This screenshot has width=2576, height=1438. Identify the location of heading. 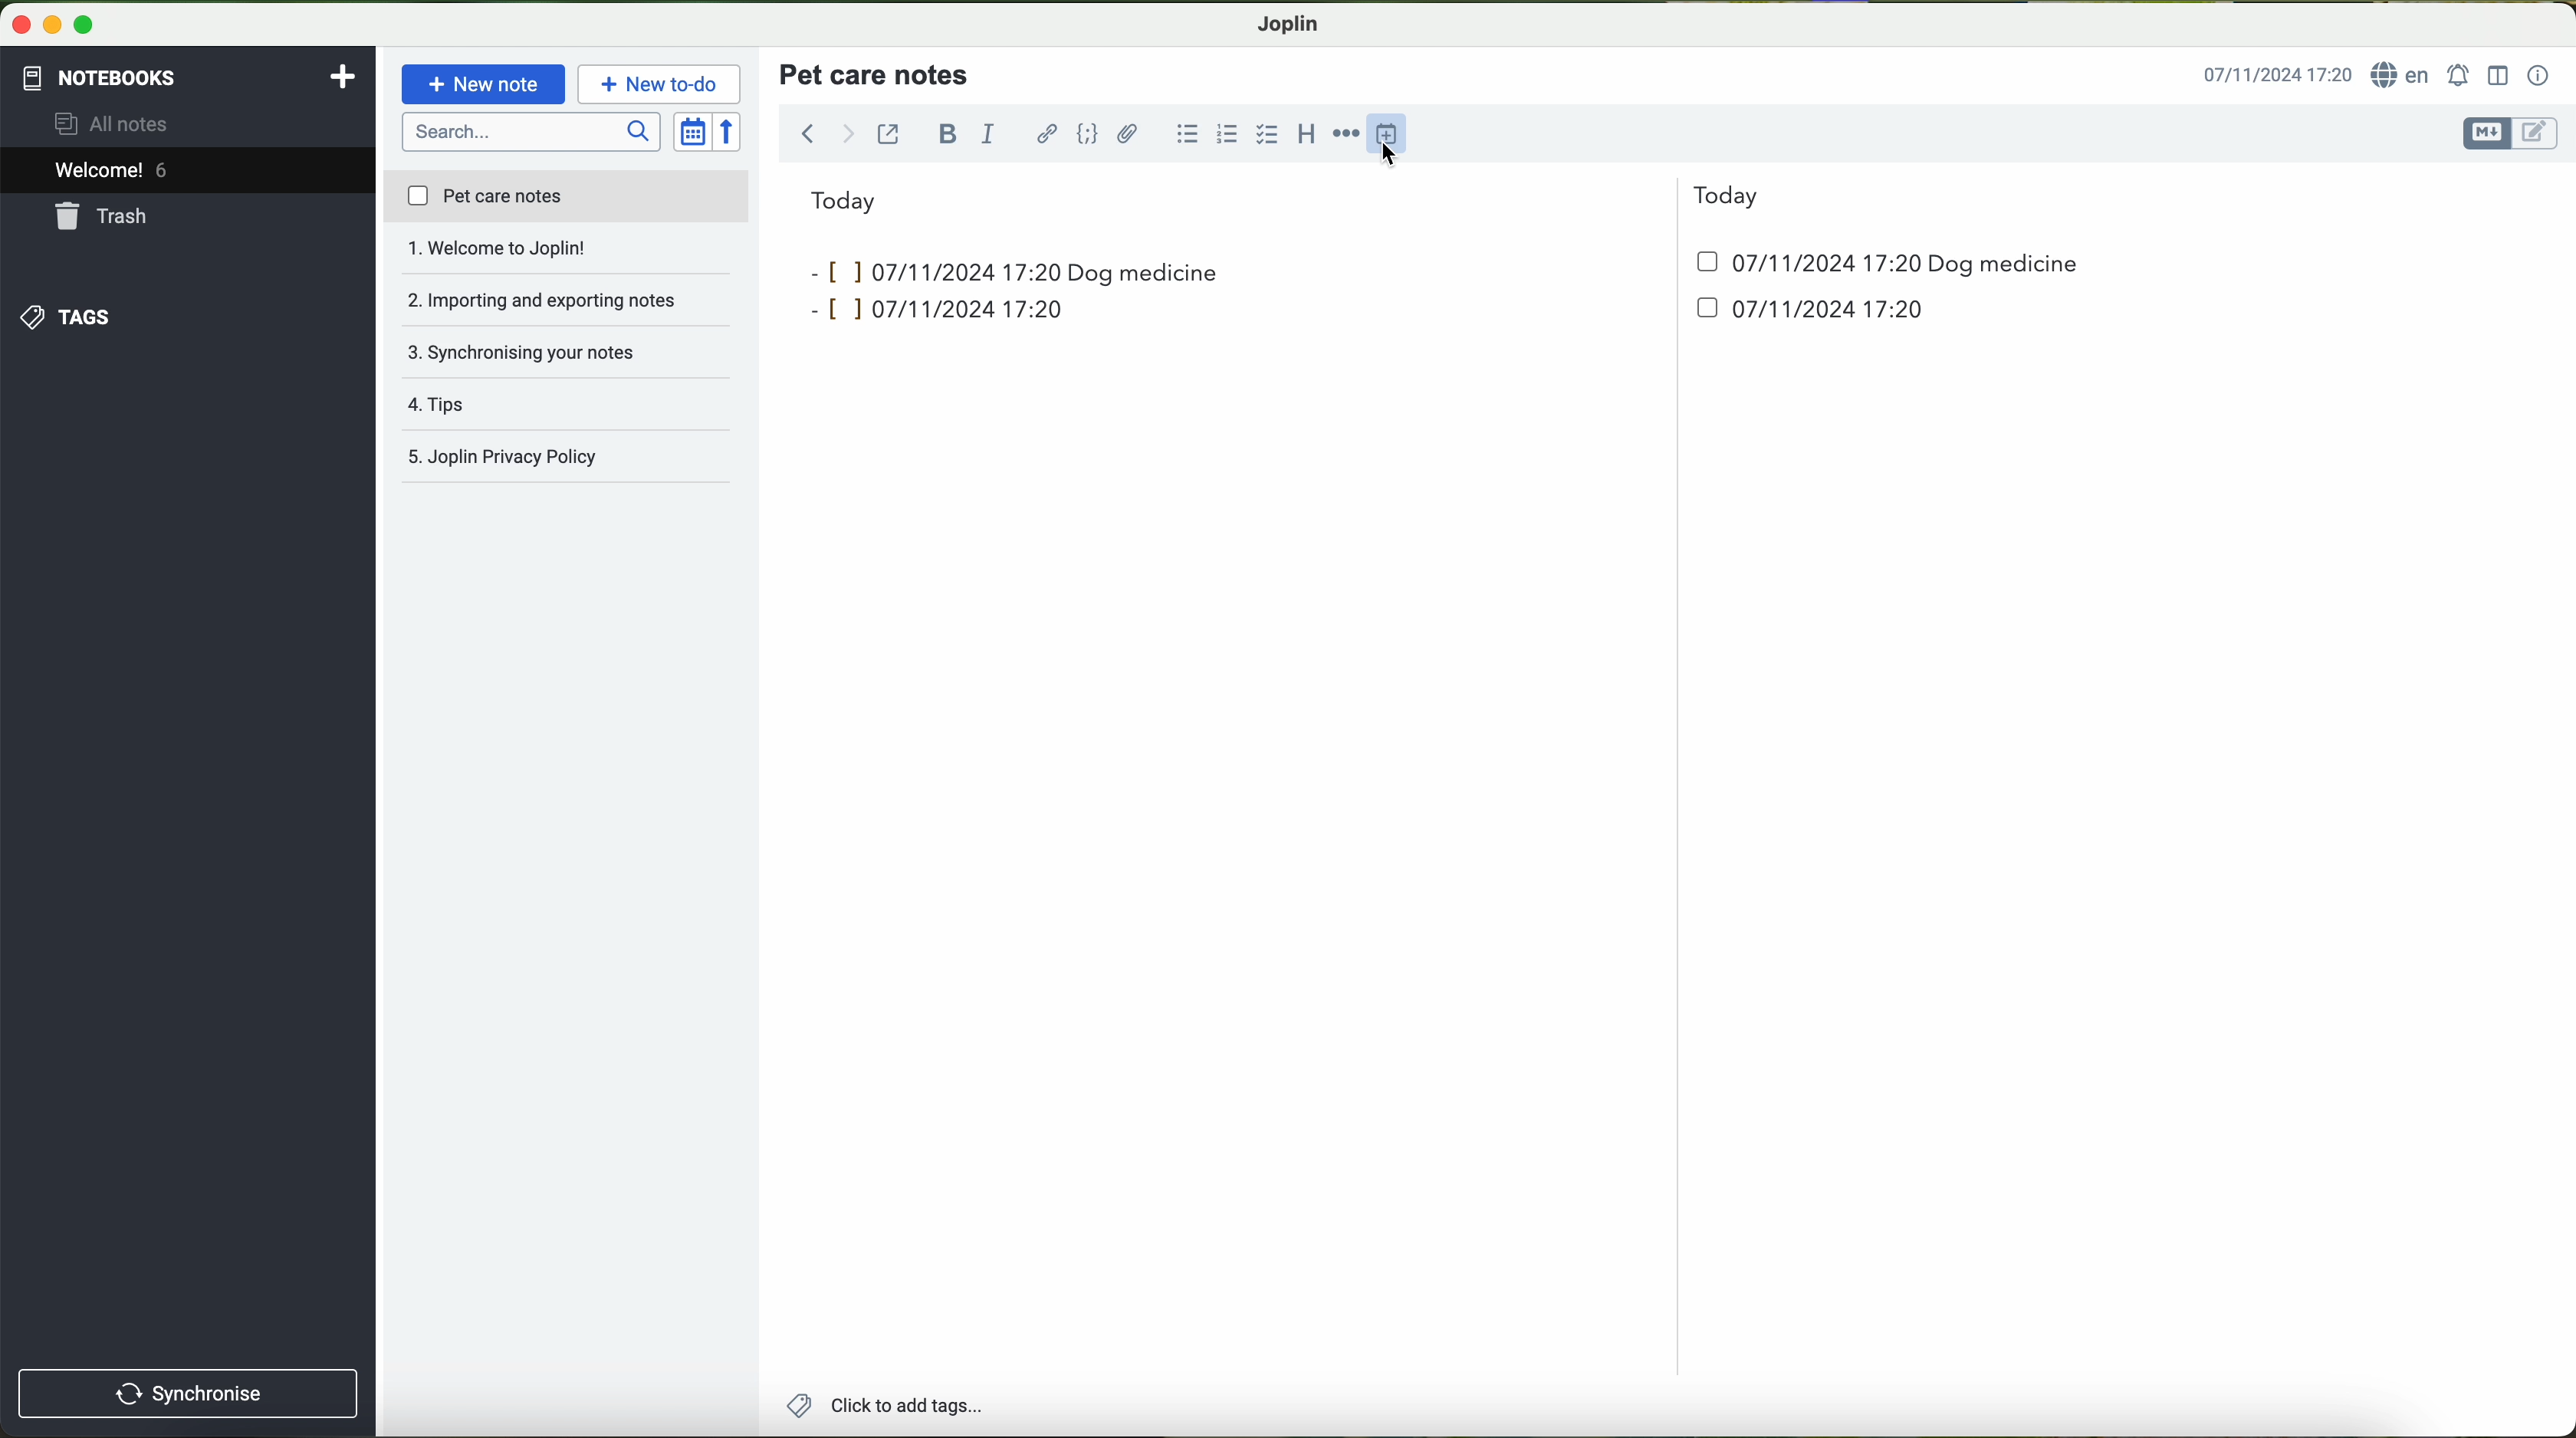
(1308, 133).